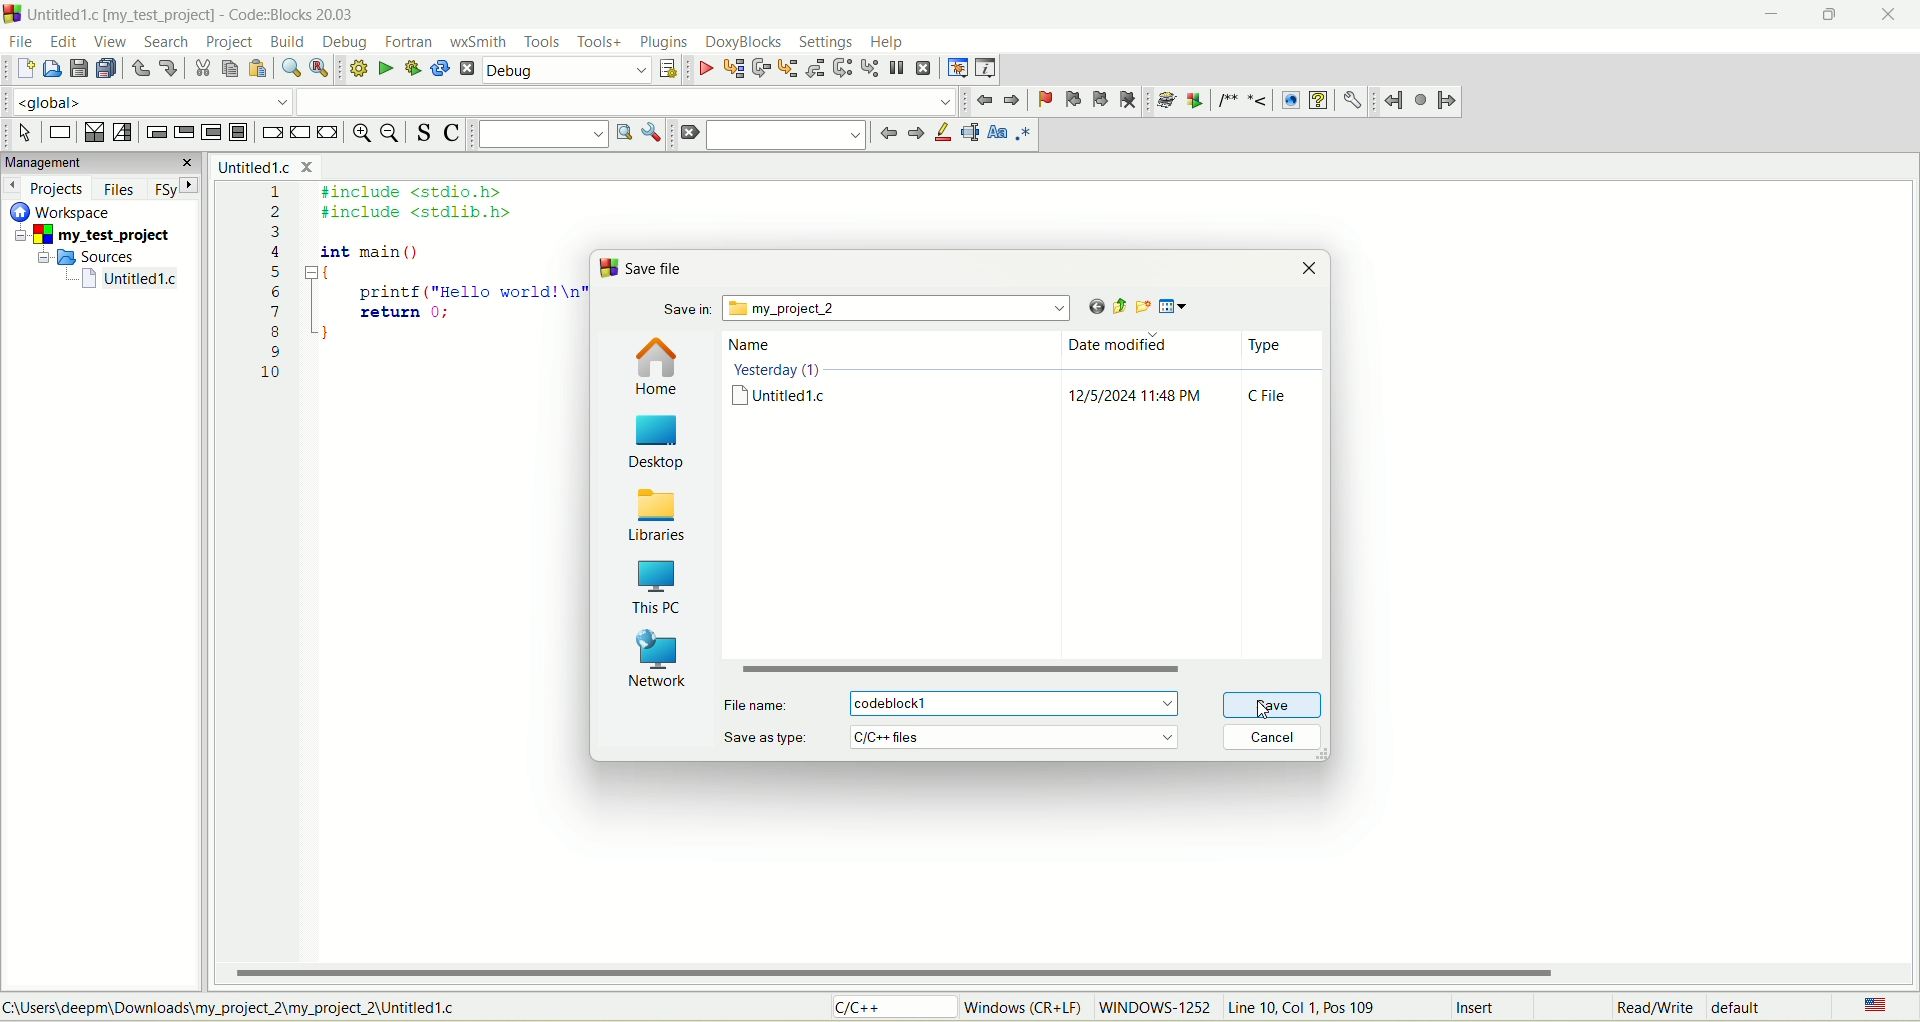 This screenshot has height=1022, width=1920. I want to click on save as type, so click(955, 736).